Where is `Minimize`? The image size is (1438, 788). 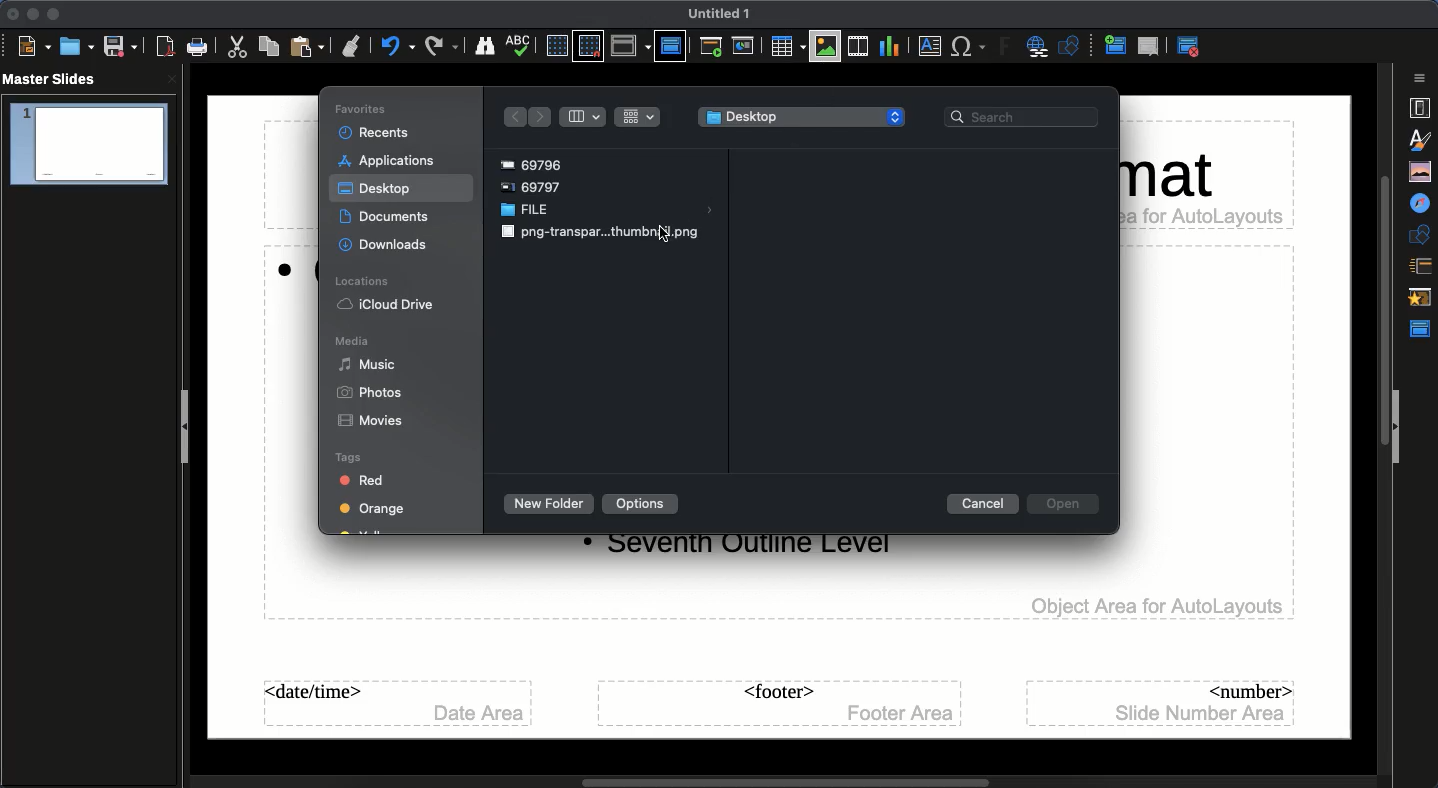 Minimize is located at coordinates (30, 14).